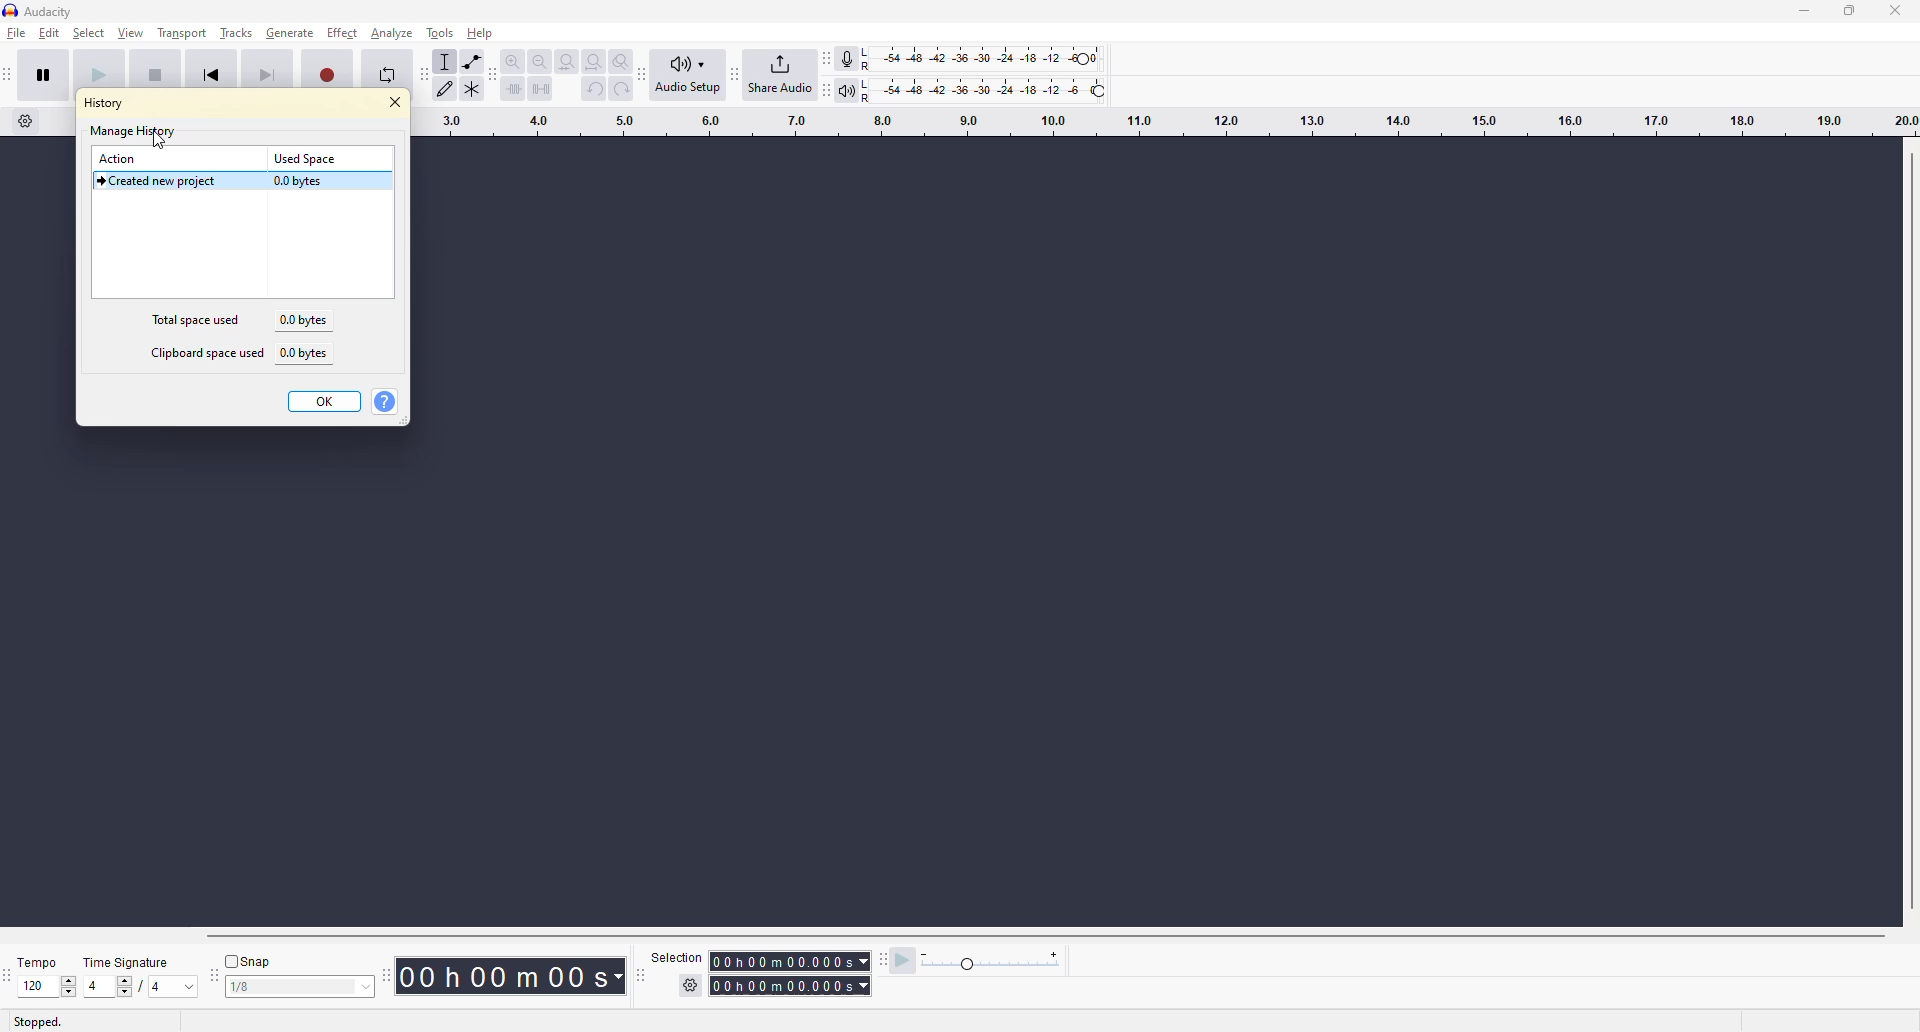 The height and width of the screenshot is (1032, 1920). What do you see at coordinates (645, 73) in the screenshot?
I see `audacity tools toolbar` at bounding box center [645, 73].